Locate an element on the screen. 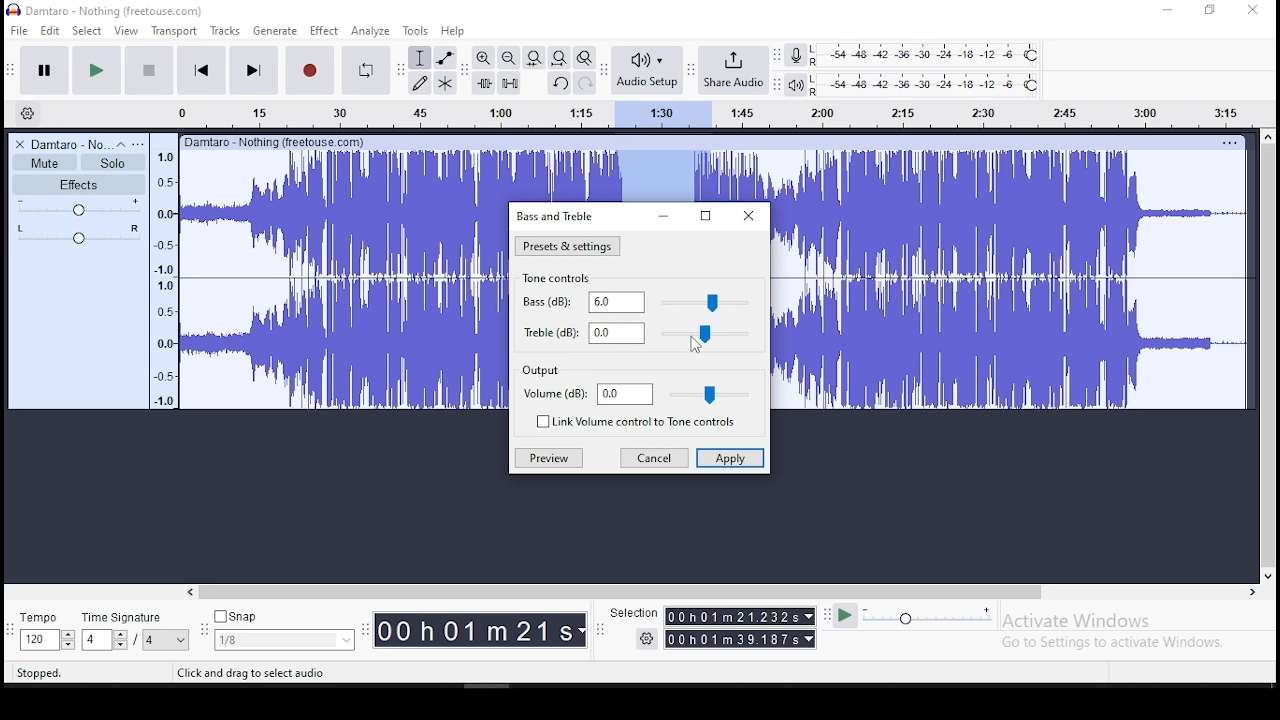 The width and height of the screenshot is (1280, 720).  is located at coordinates (601, 630).